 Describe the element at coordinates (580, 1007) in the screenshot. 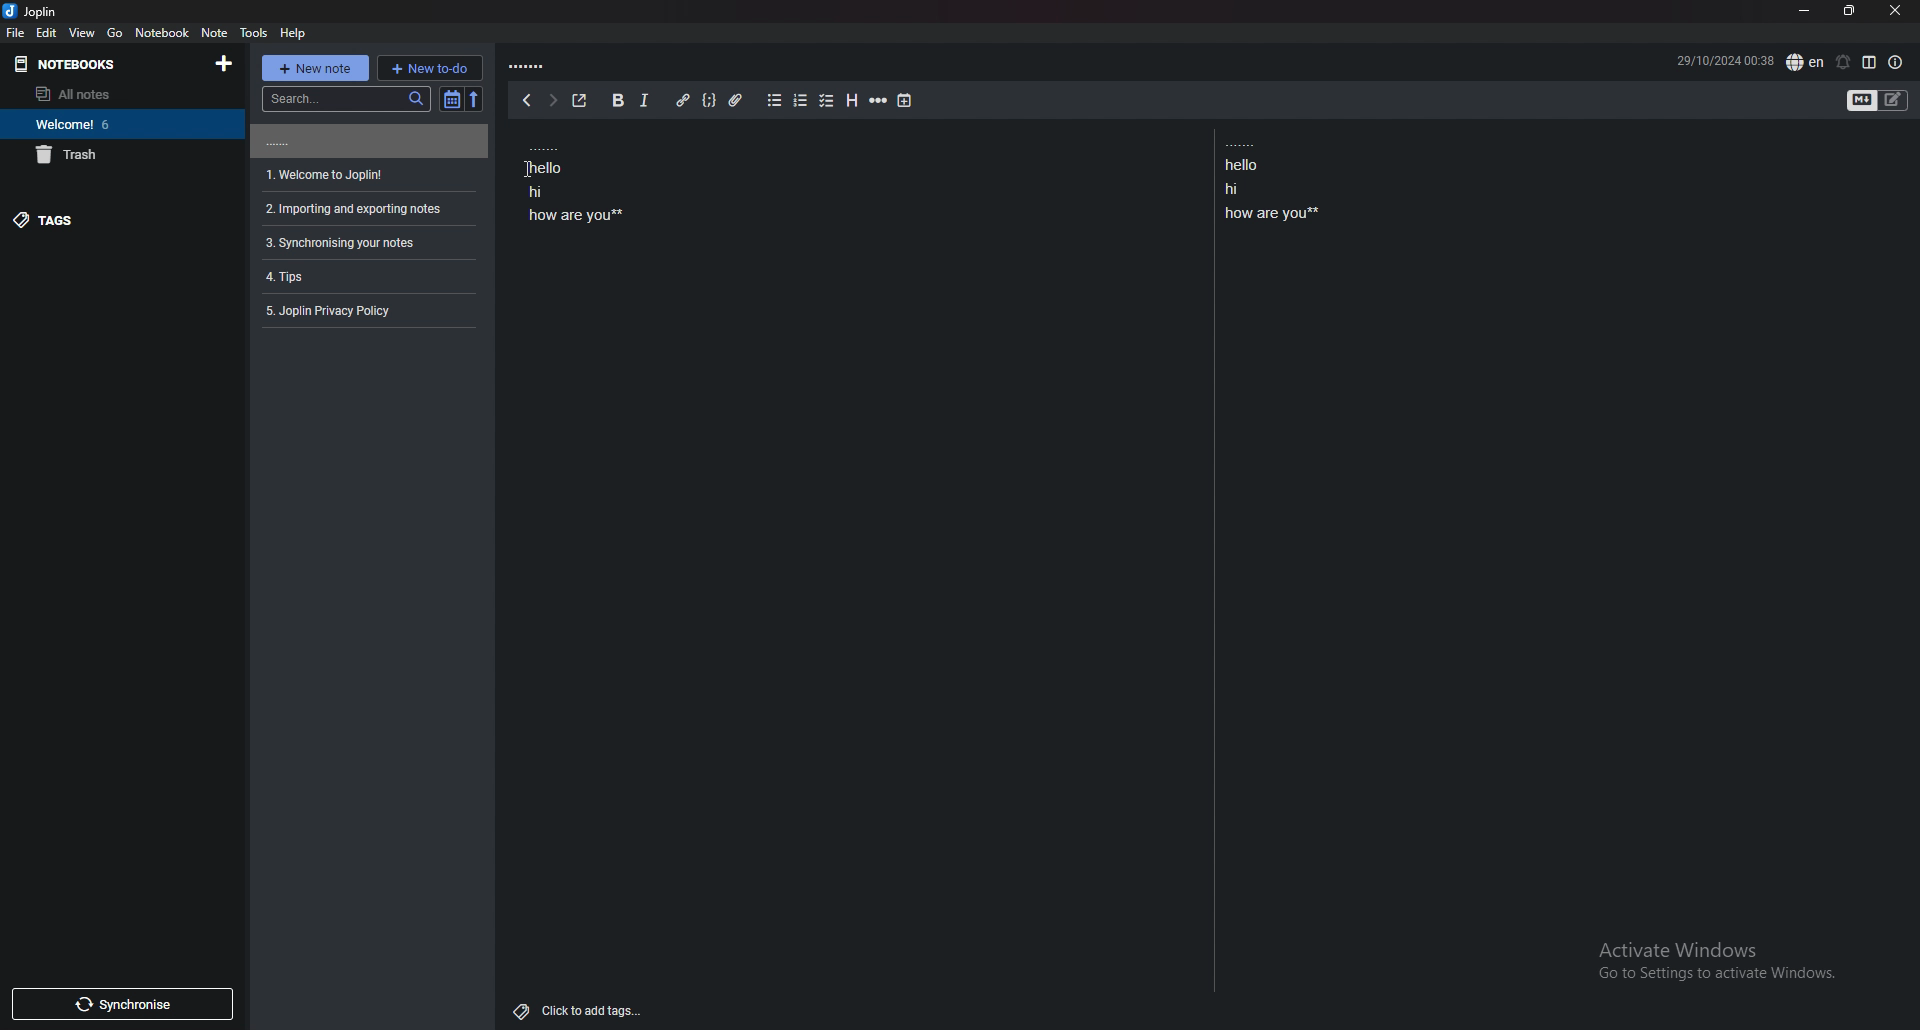

I see `` at that location.